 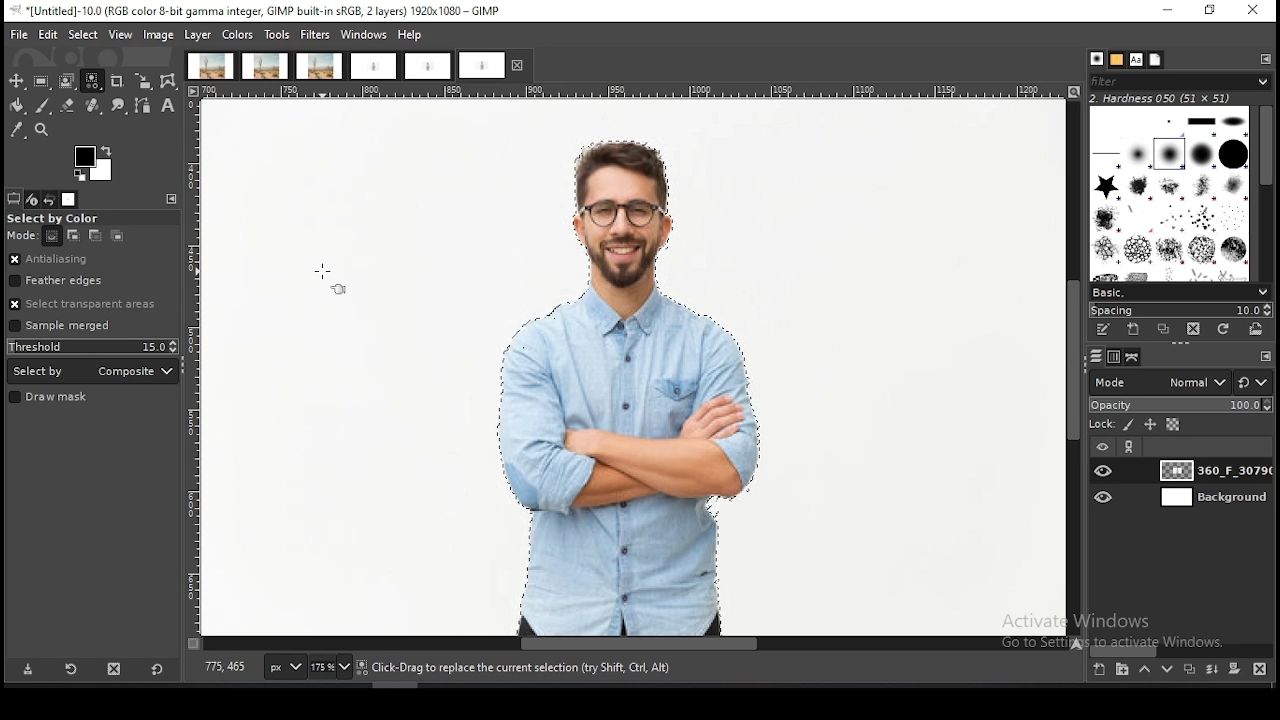 I want to click on undo history, so click(x=49, y=200).